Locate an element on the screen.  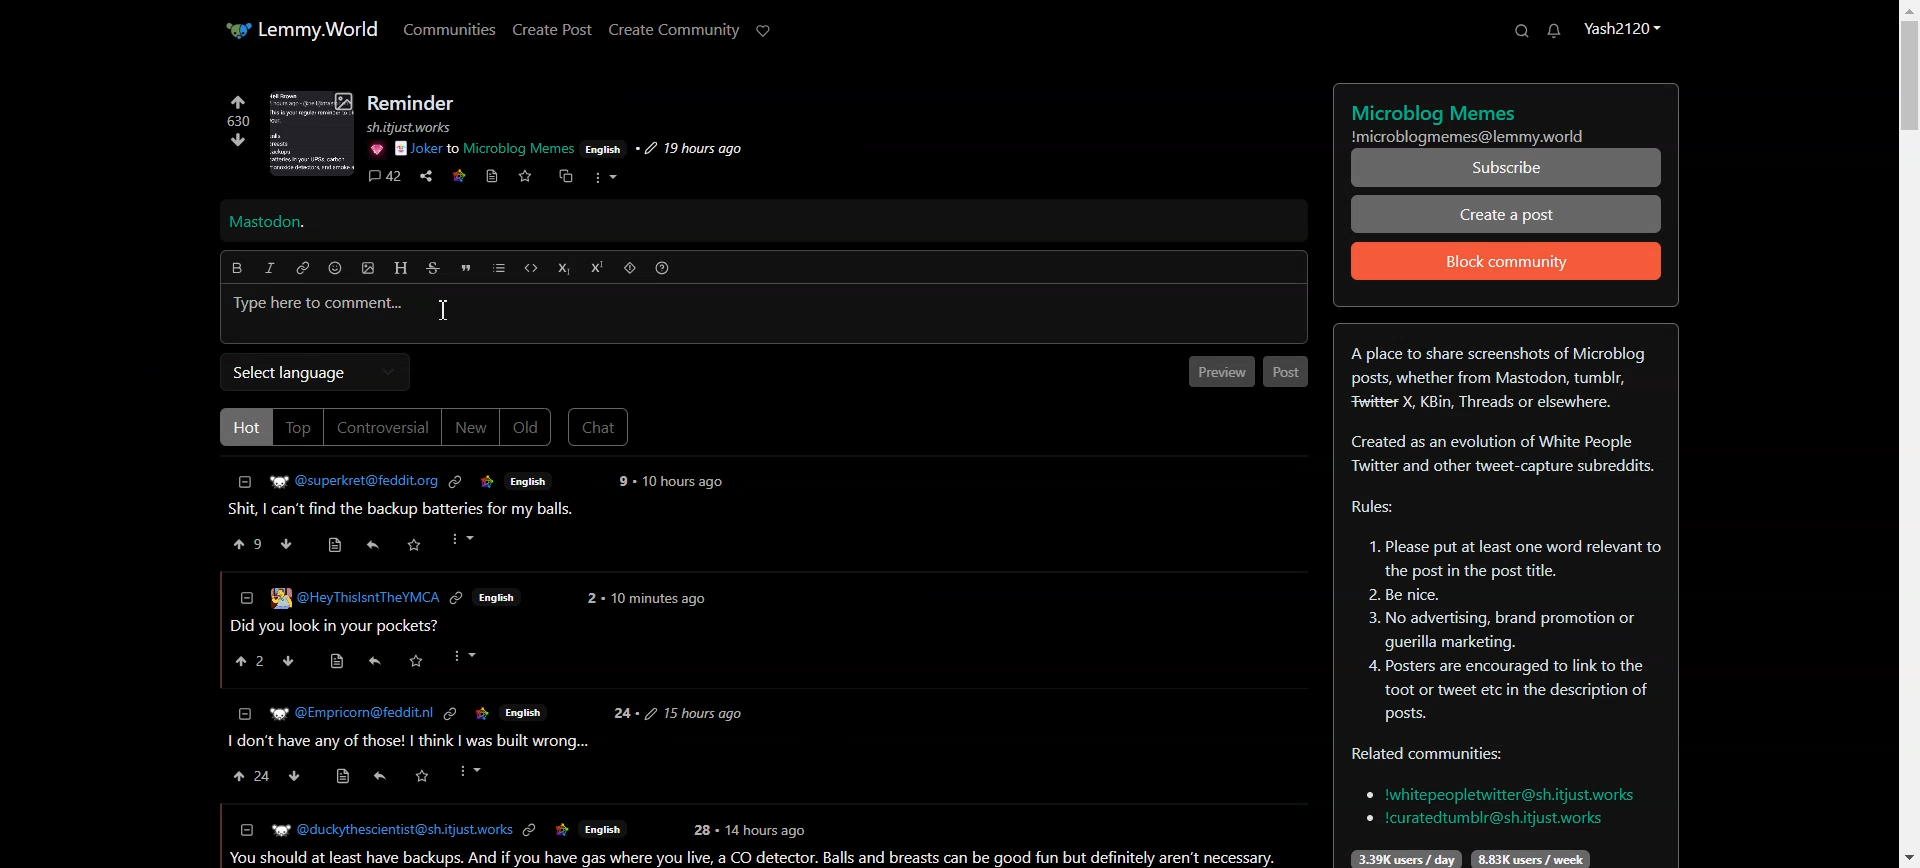
Text Cursor is located at coordinates (443, 309).